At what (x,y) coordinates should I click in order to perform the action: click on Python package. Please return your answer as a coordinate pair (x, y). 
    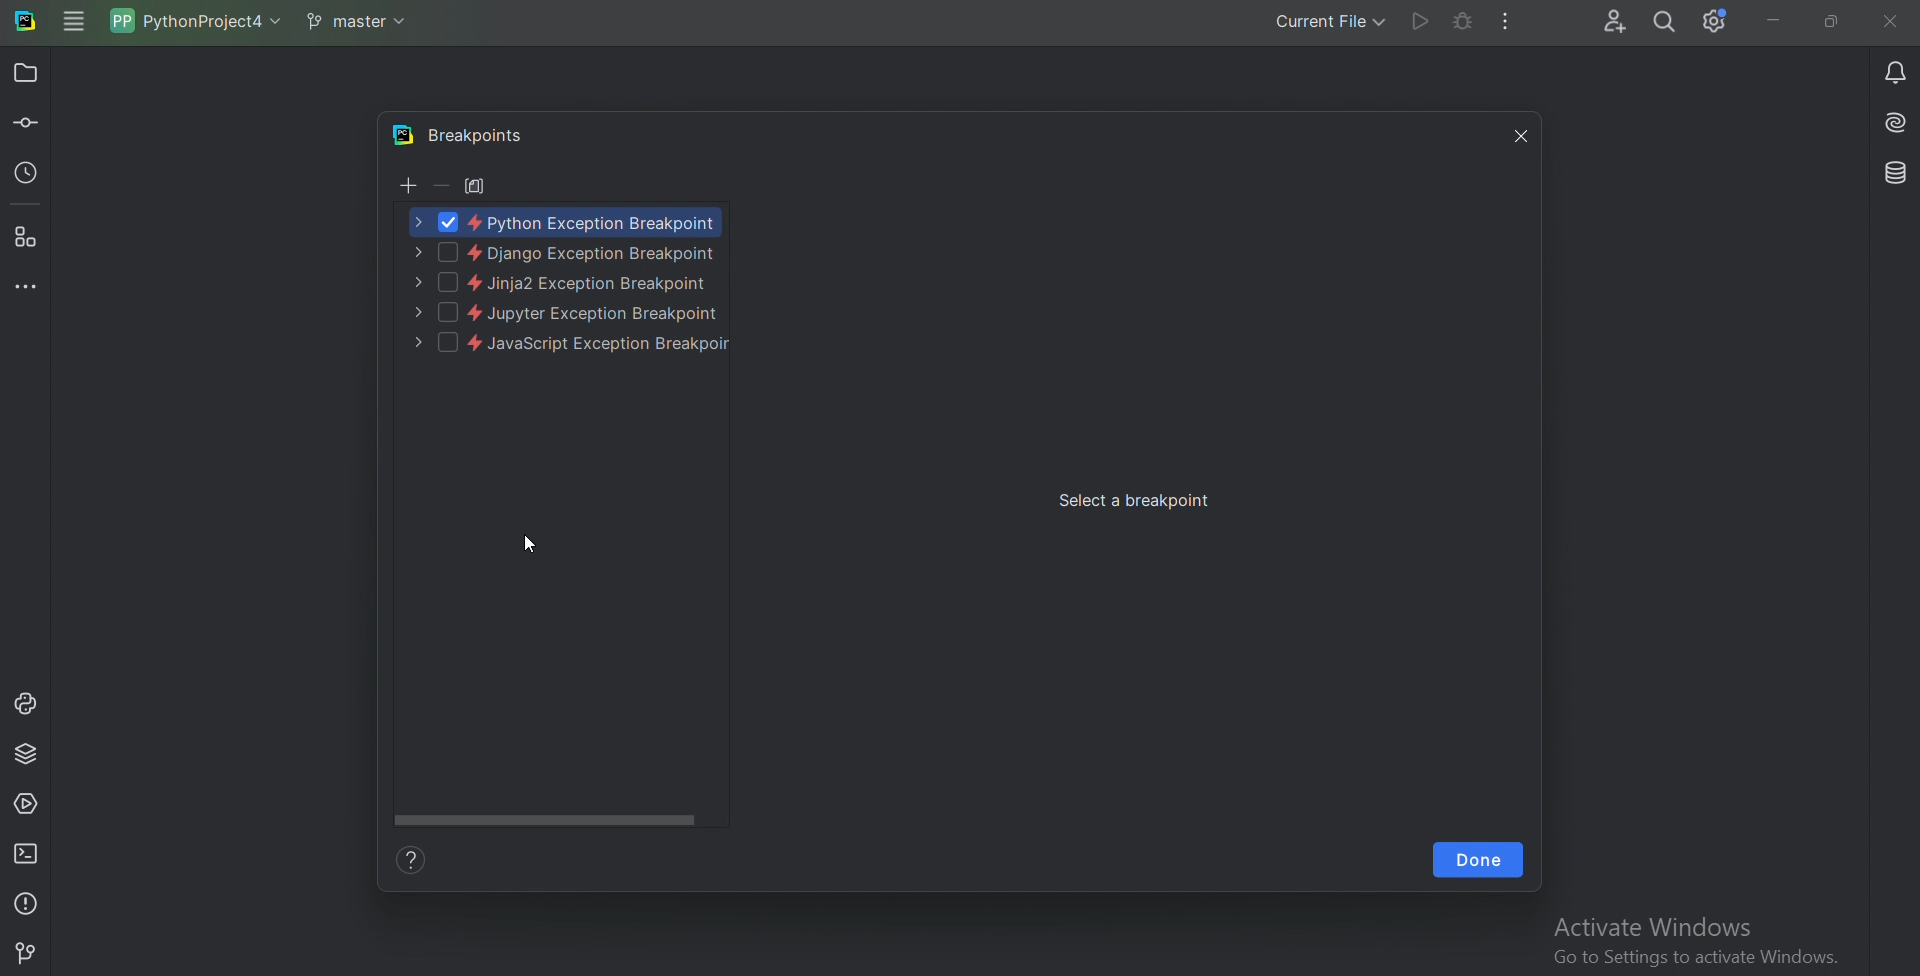
    Looking at the image, I should click on (28, 755).